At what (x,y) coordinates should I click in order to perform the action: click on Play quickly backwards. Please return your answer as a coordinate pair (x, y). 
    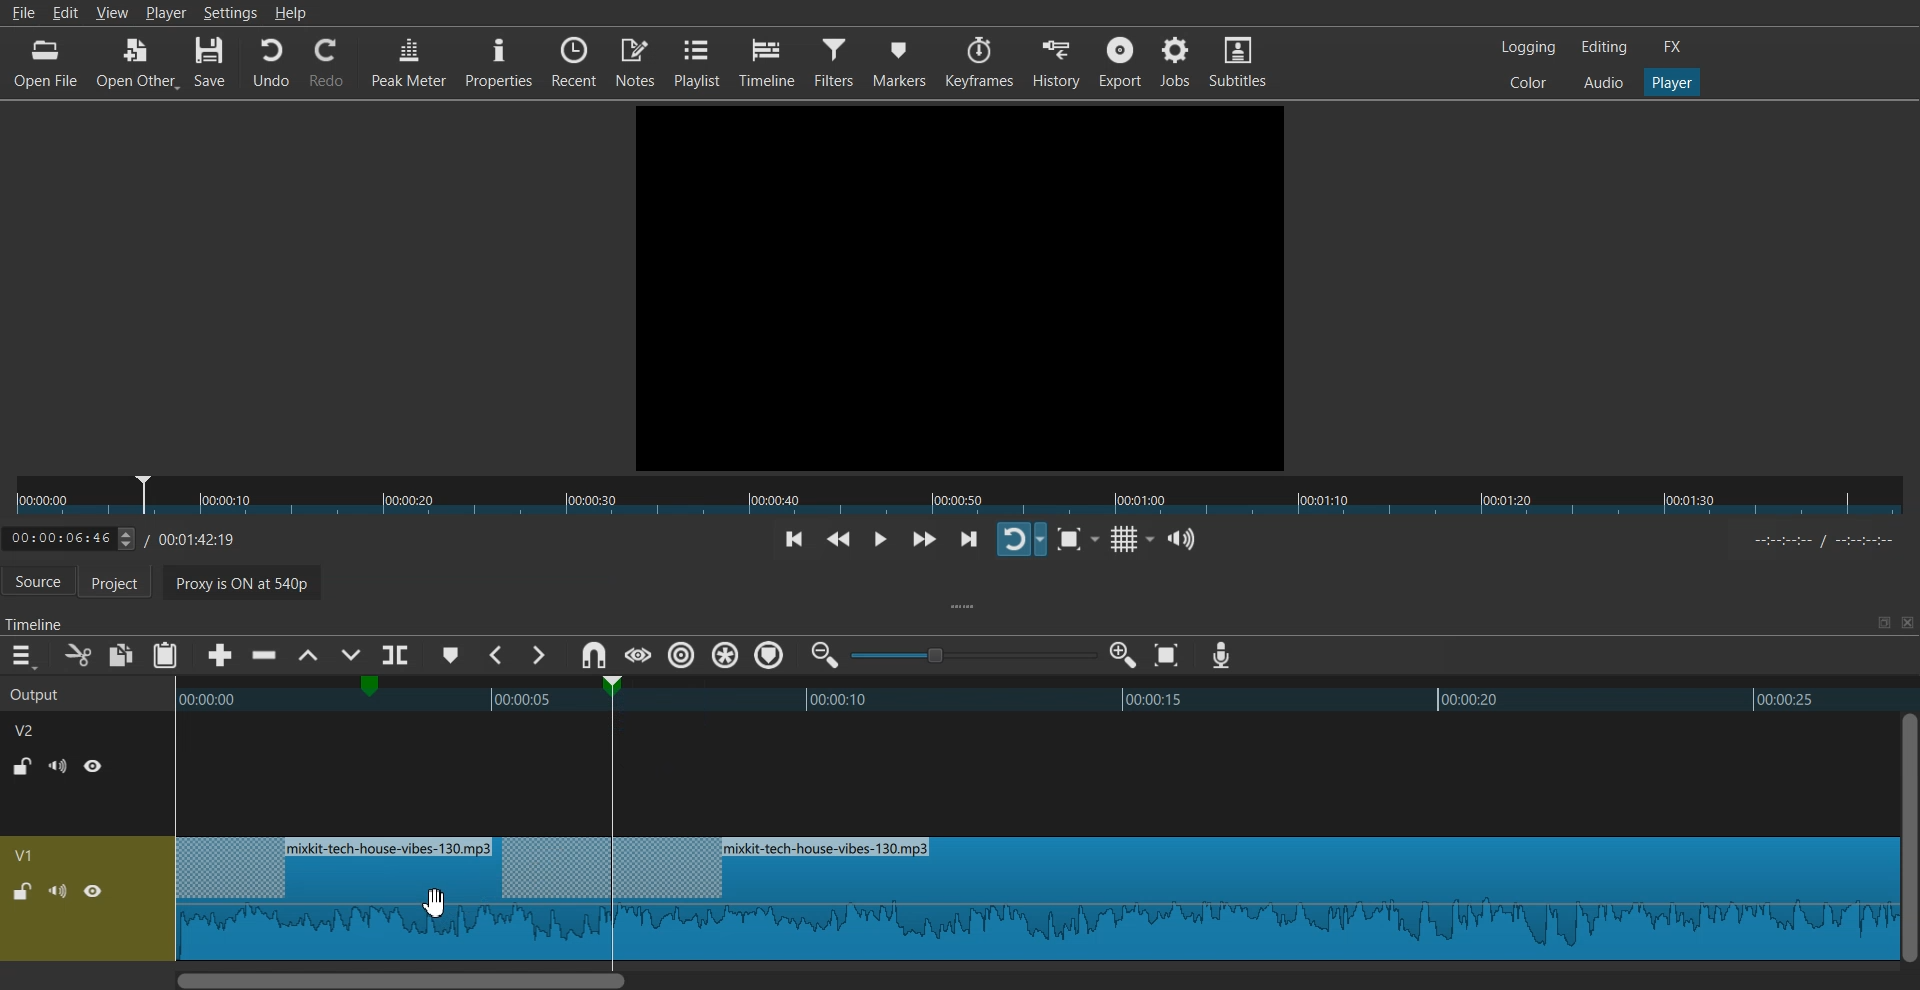
    Looking at the image, I should click on (839, 541).